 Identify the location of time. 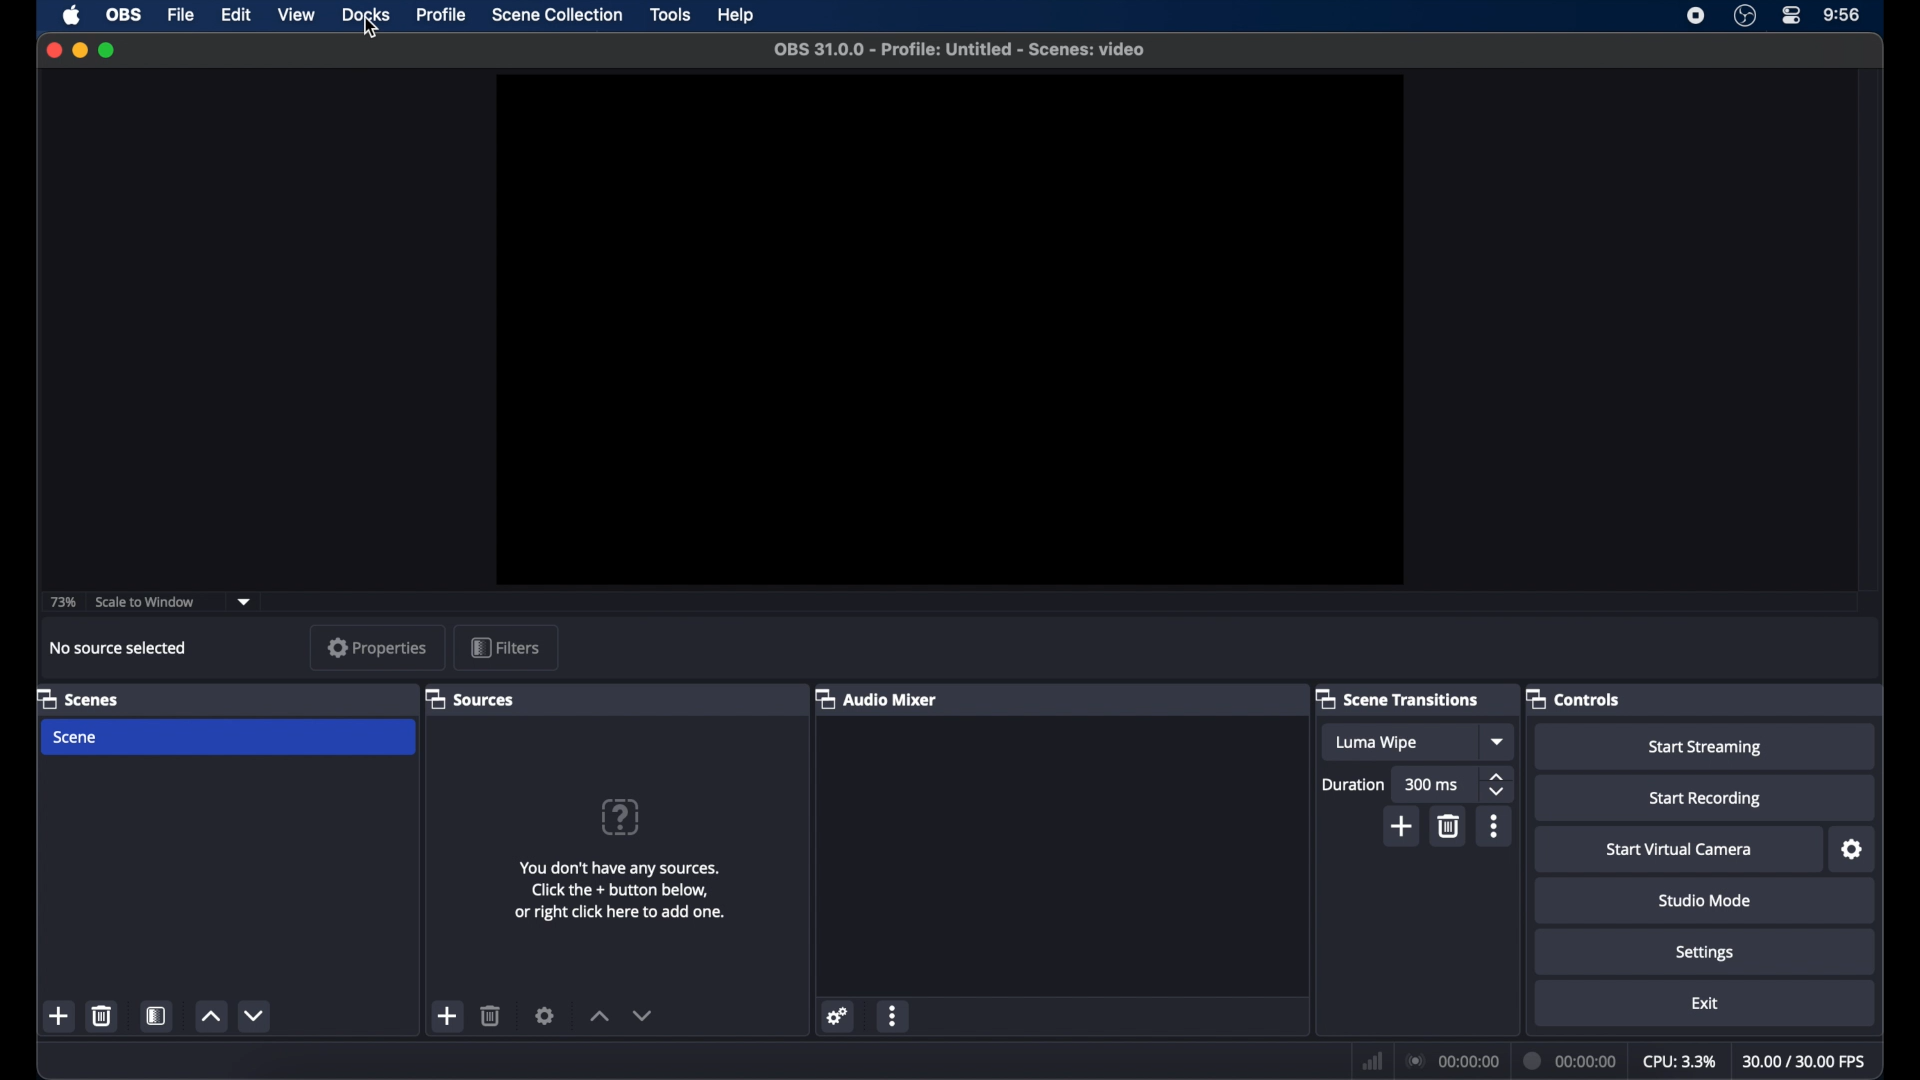
(1842, 15).